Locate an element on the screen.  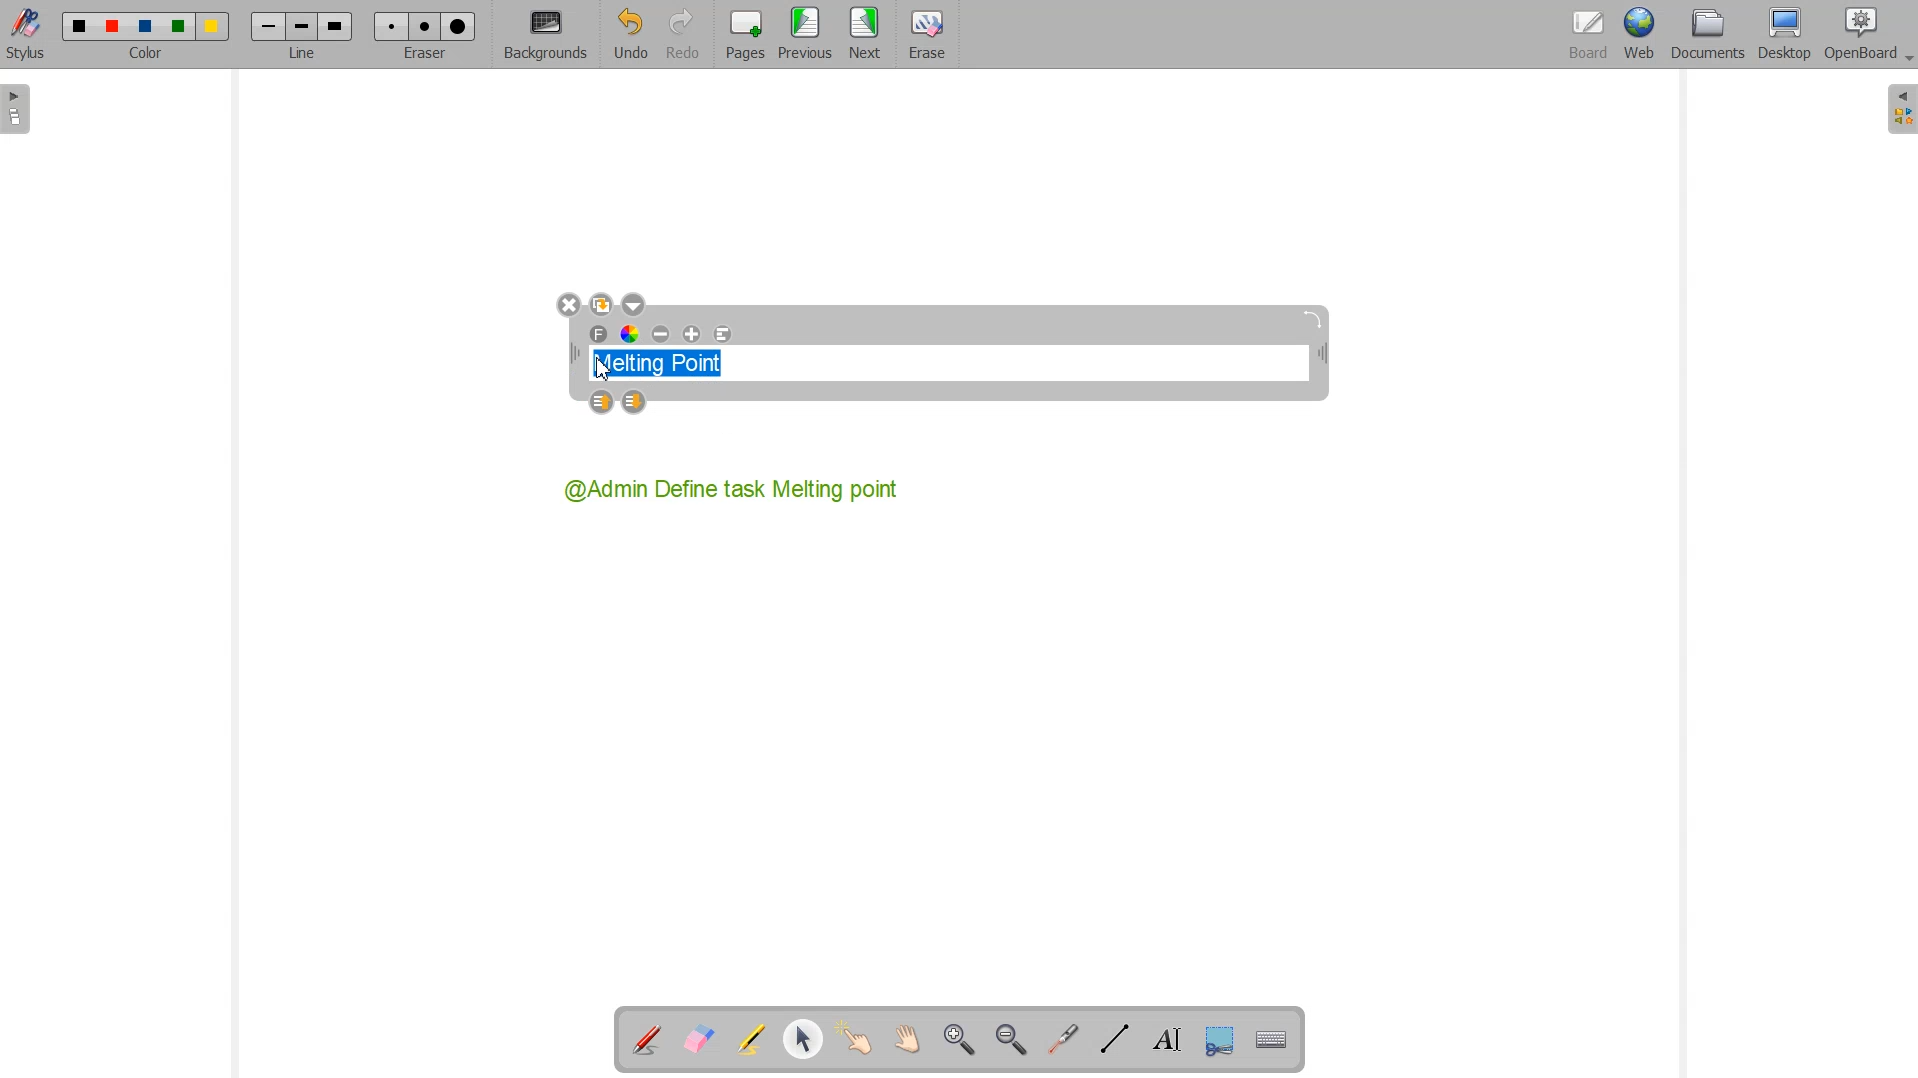
Redo is located at coordinates (682, 34).